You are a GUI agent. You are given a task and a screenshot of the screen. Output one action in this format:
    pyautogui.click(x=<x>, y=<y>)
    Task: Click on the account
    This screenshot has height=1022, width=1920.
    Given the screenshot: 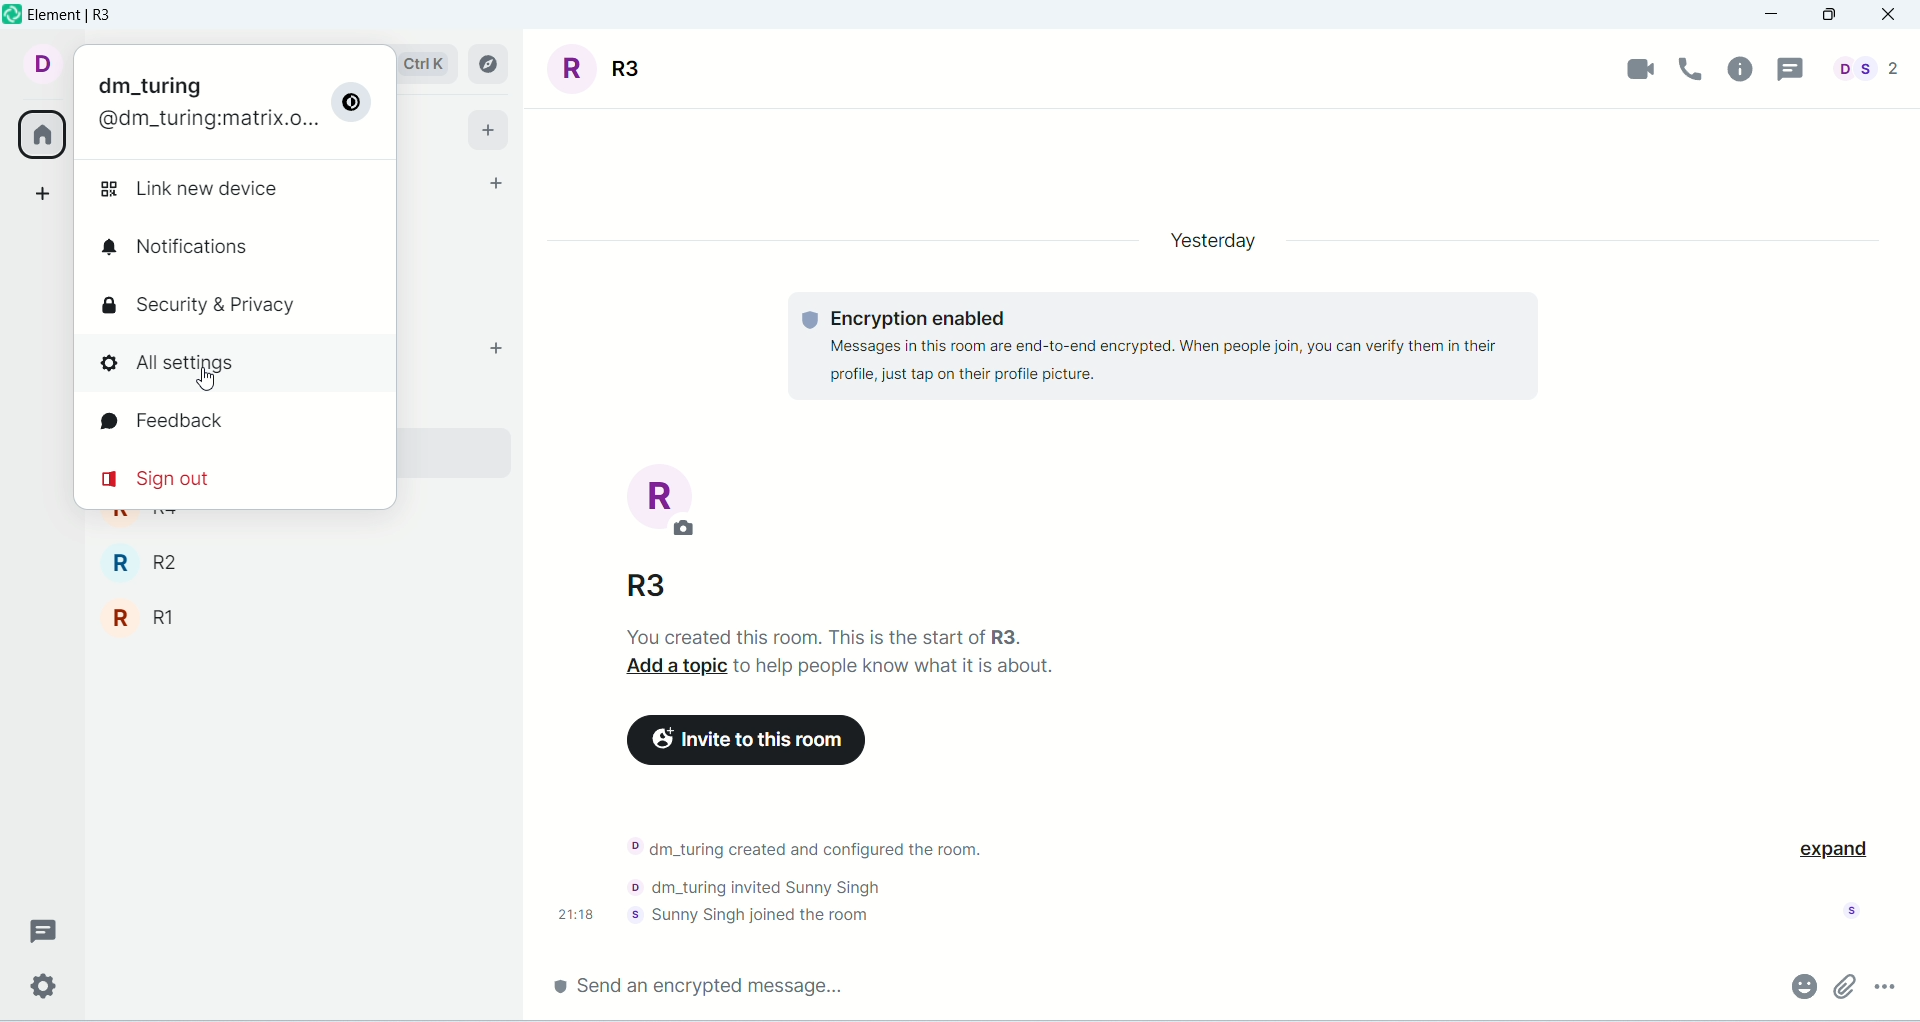 What is the action you would take?
    pyautogui.click(x=197, y=107)
    